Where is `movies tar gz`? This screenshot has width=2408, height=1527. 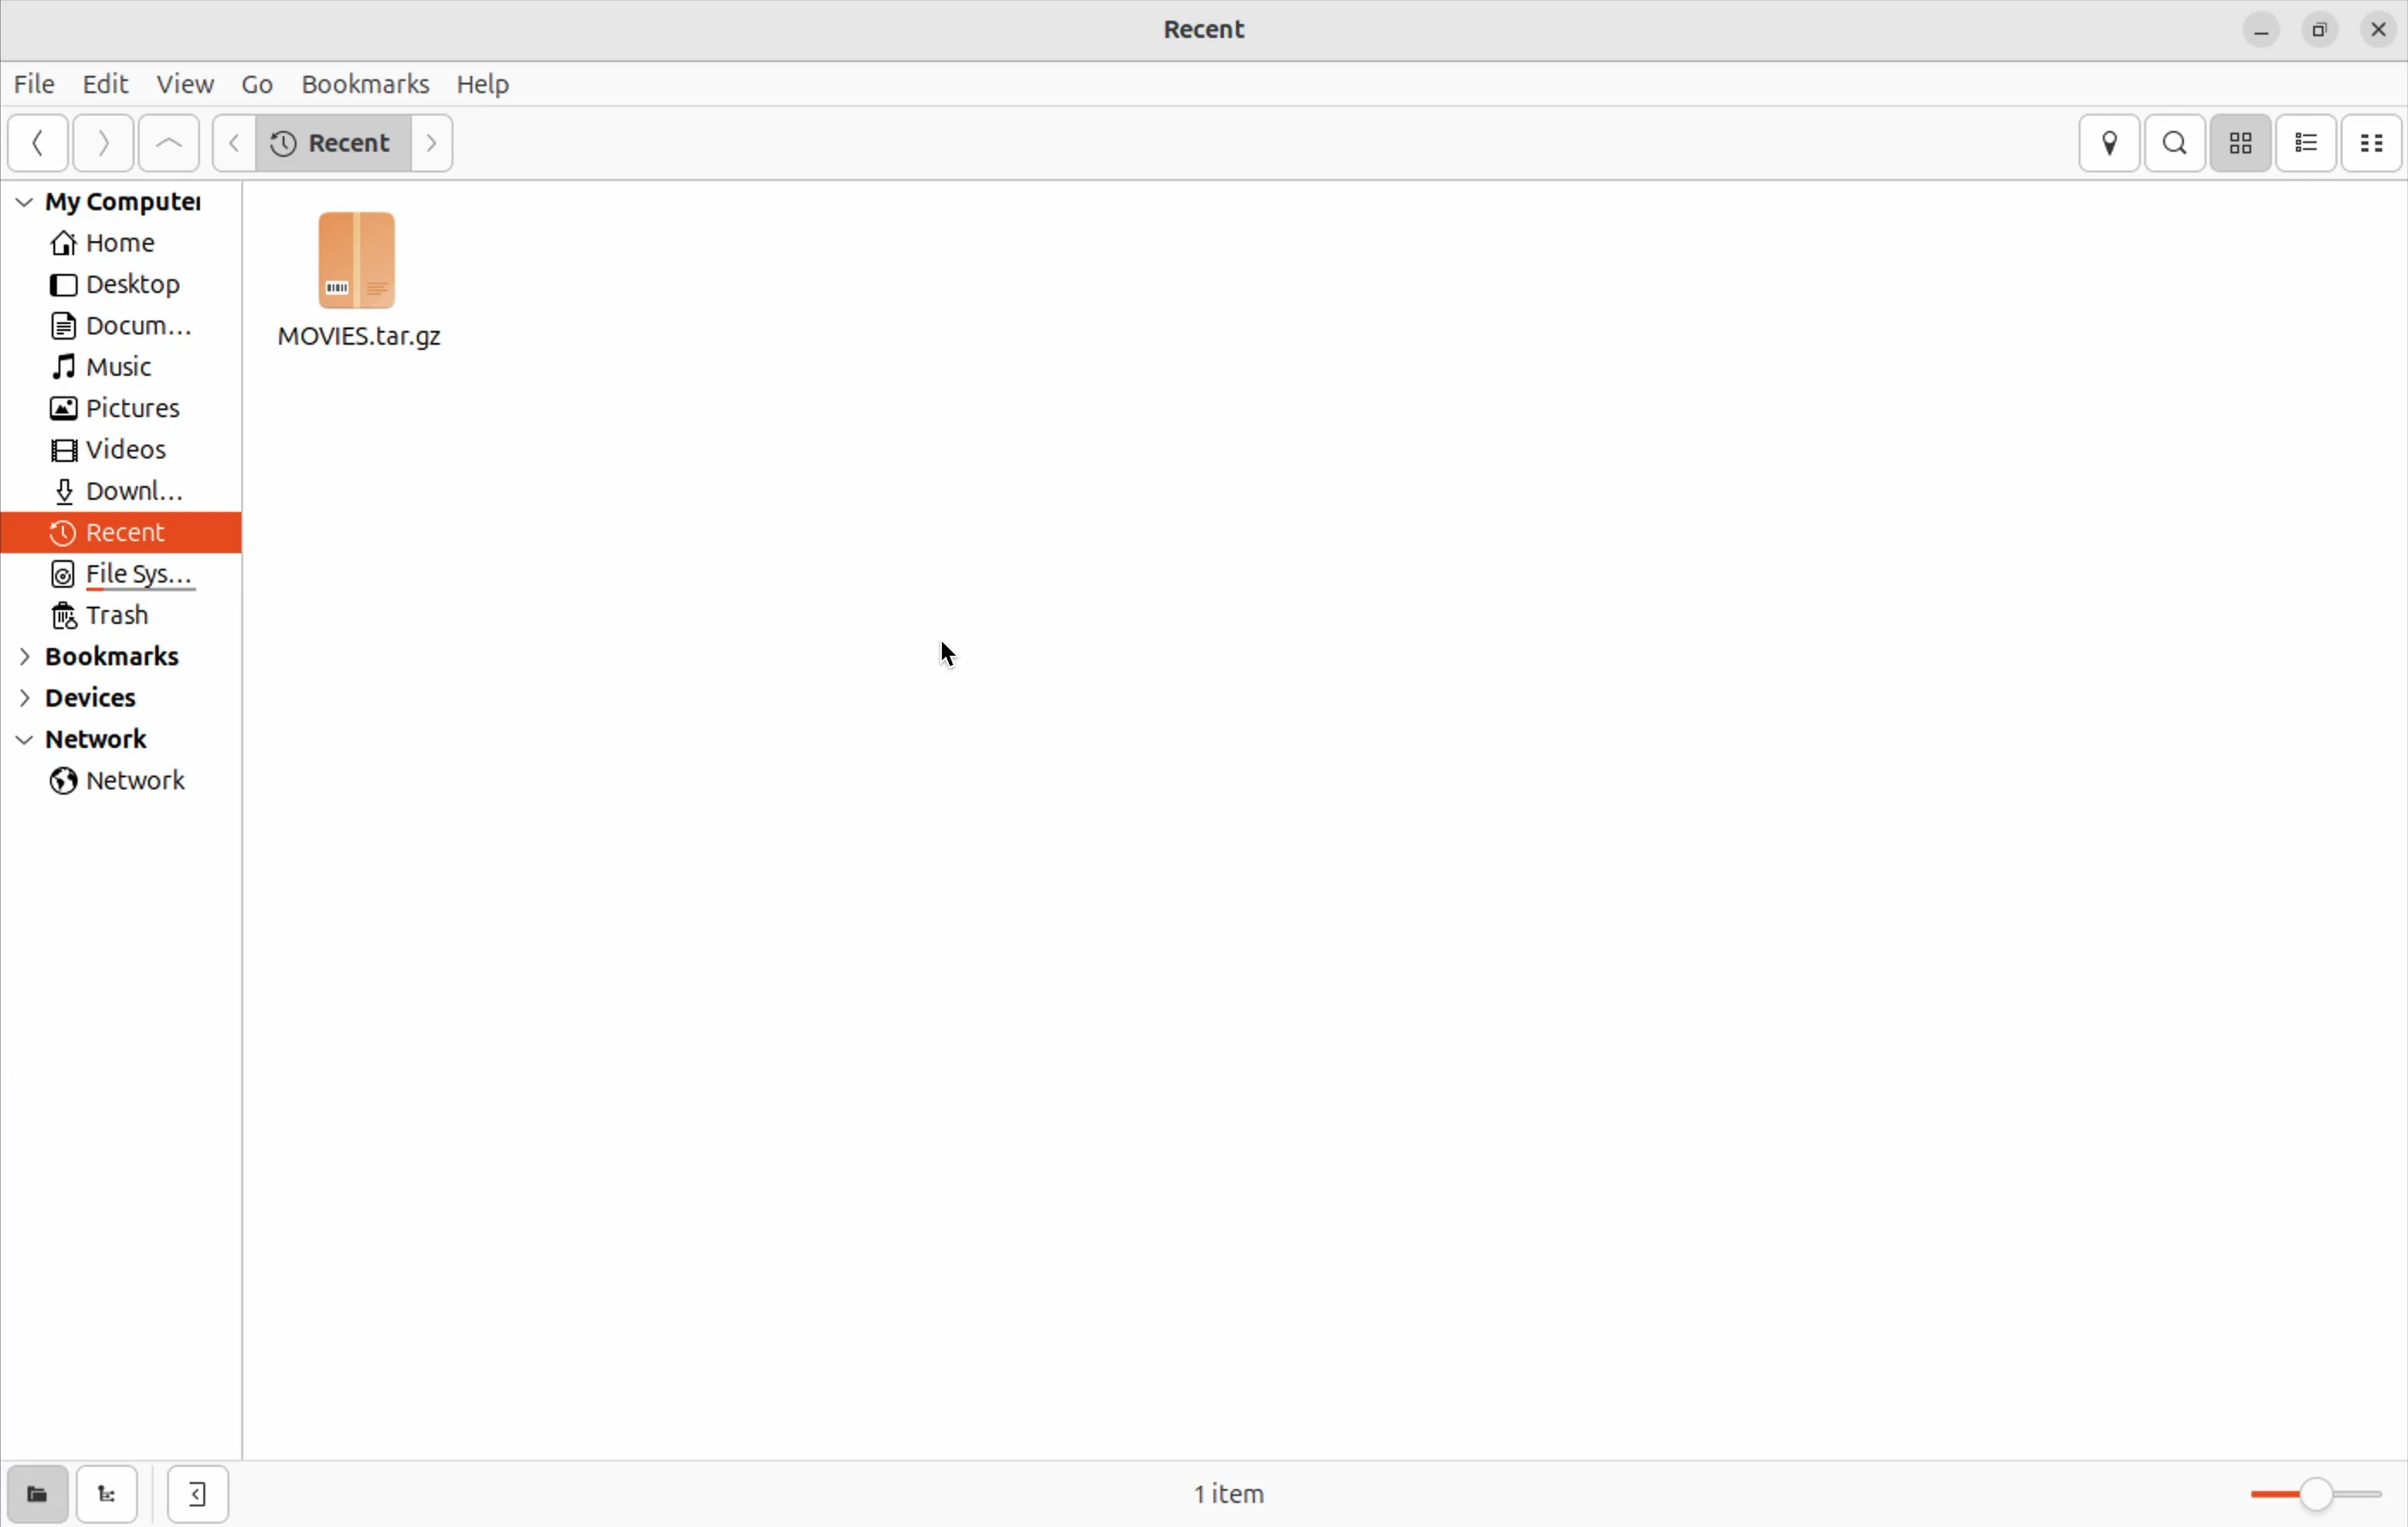 movies tar gz is located at coordinates (367, 289).